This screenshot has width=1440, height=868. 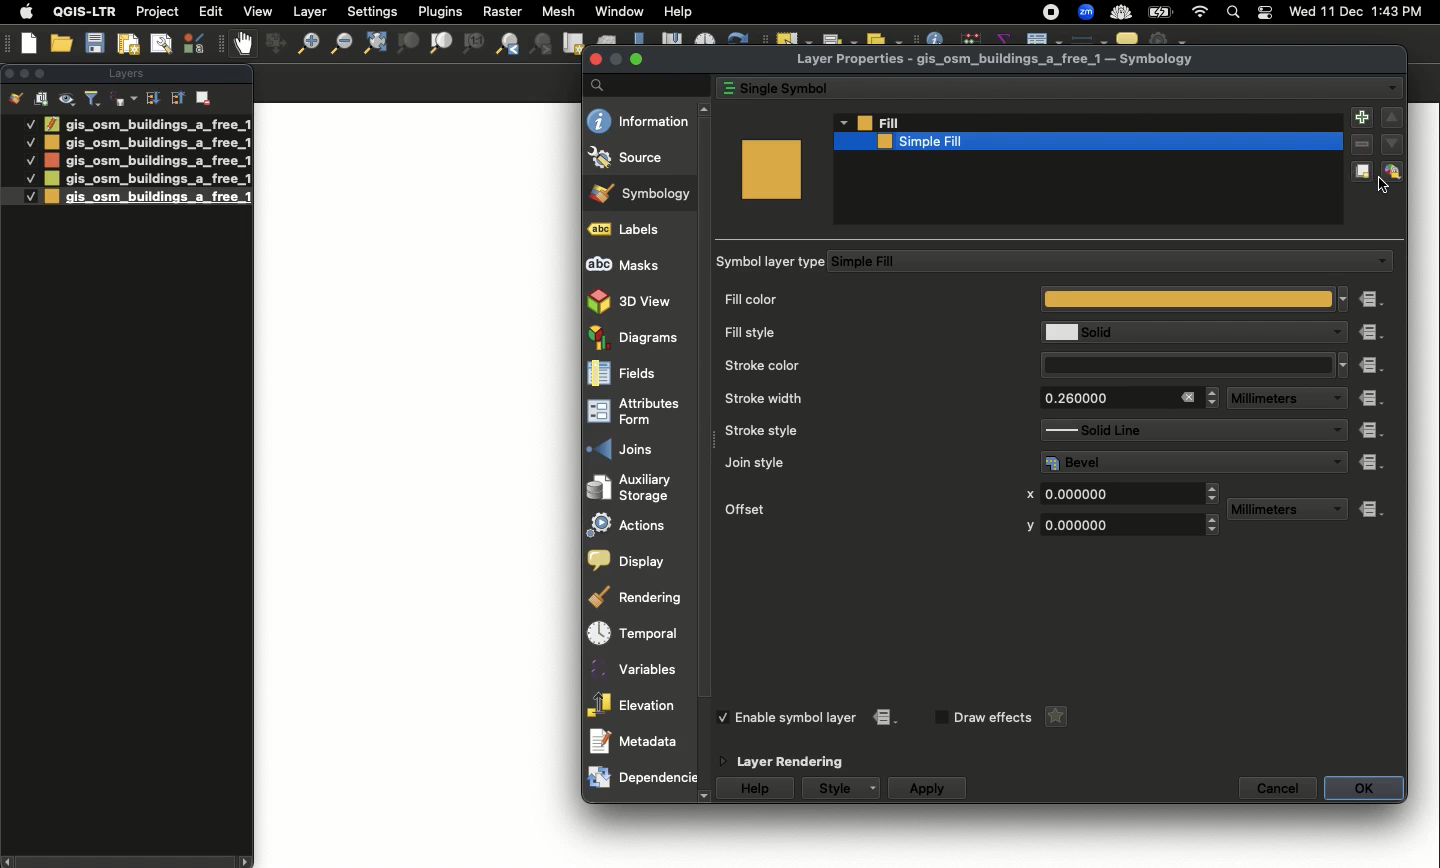 What do you see at coordinates (1372, 365) in the screenshot?
I see `` at bounding box center [1372, 365].